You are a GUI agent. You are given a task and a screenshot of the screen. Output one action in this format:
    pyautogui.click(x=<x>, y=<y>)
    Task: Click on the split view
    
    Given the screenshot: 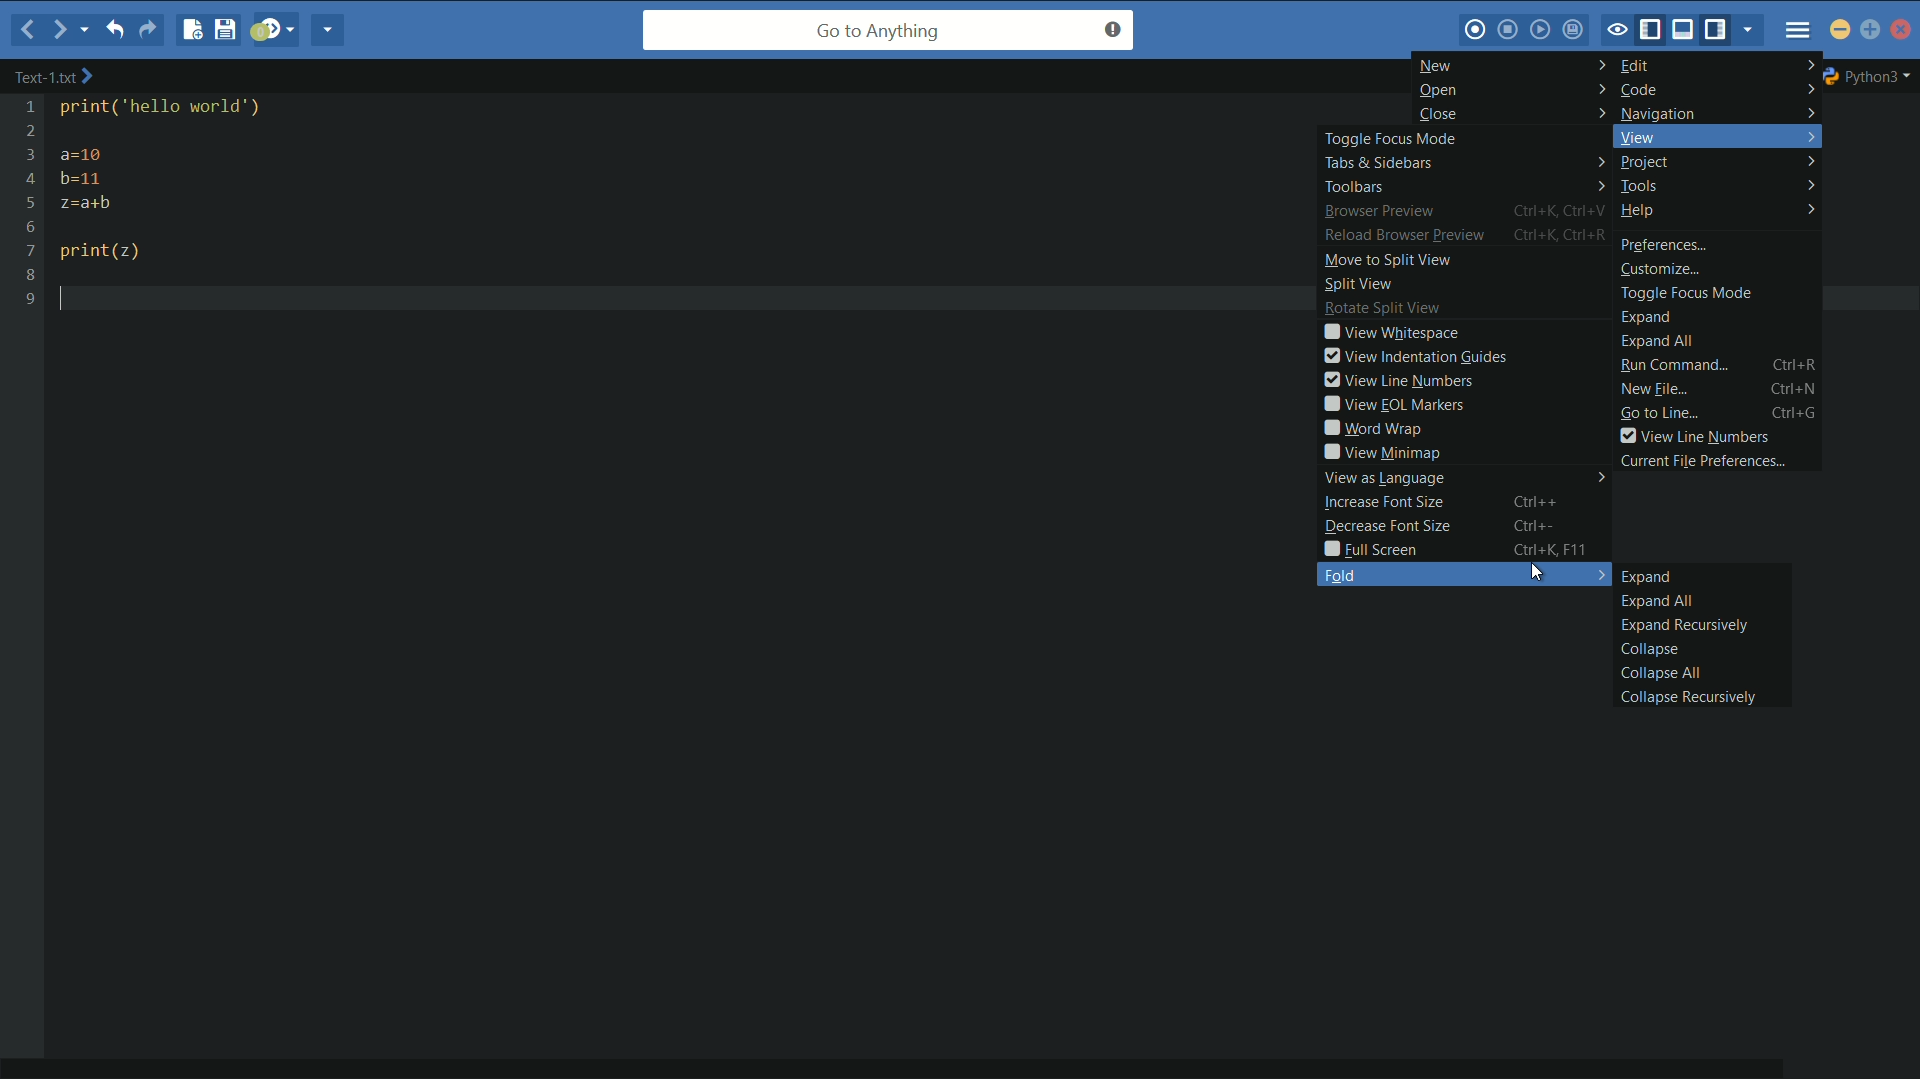 What is the action you would take?
    pyautogui.click(x=1359, y=286)
    